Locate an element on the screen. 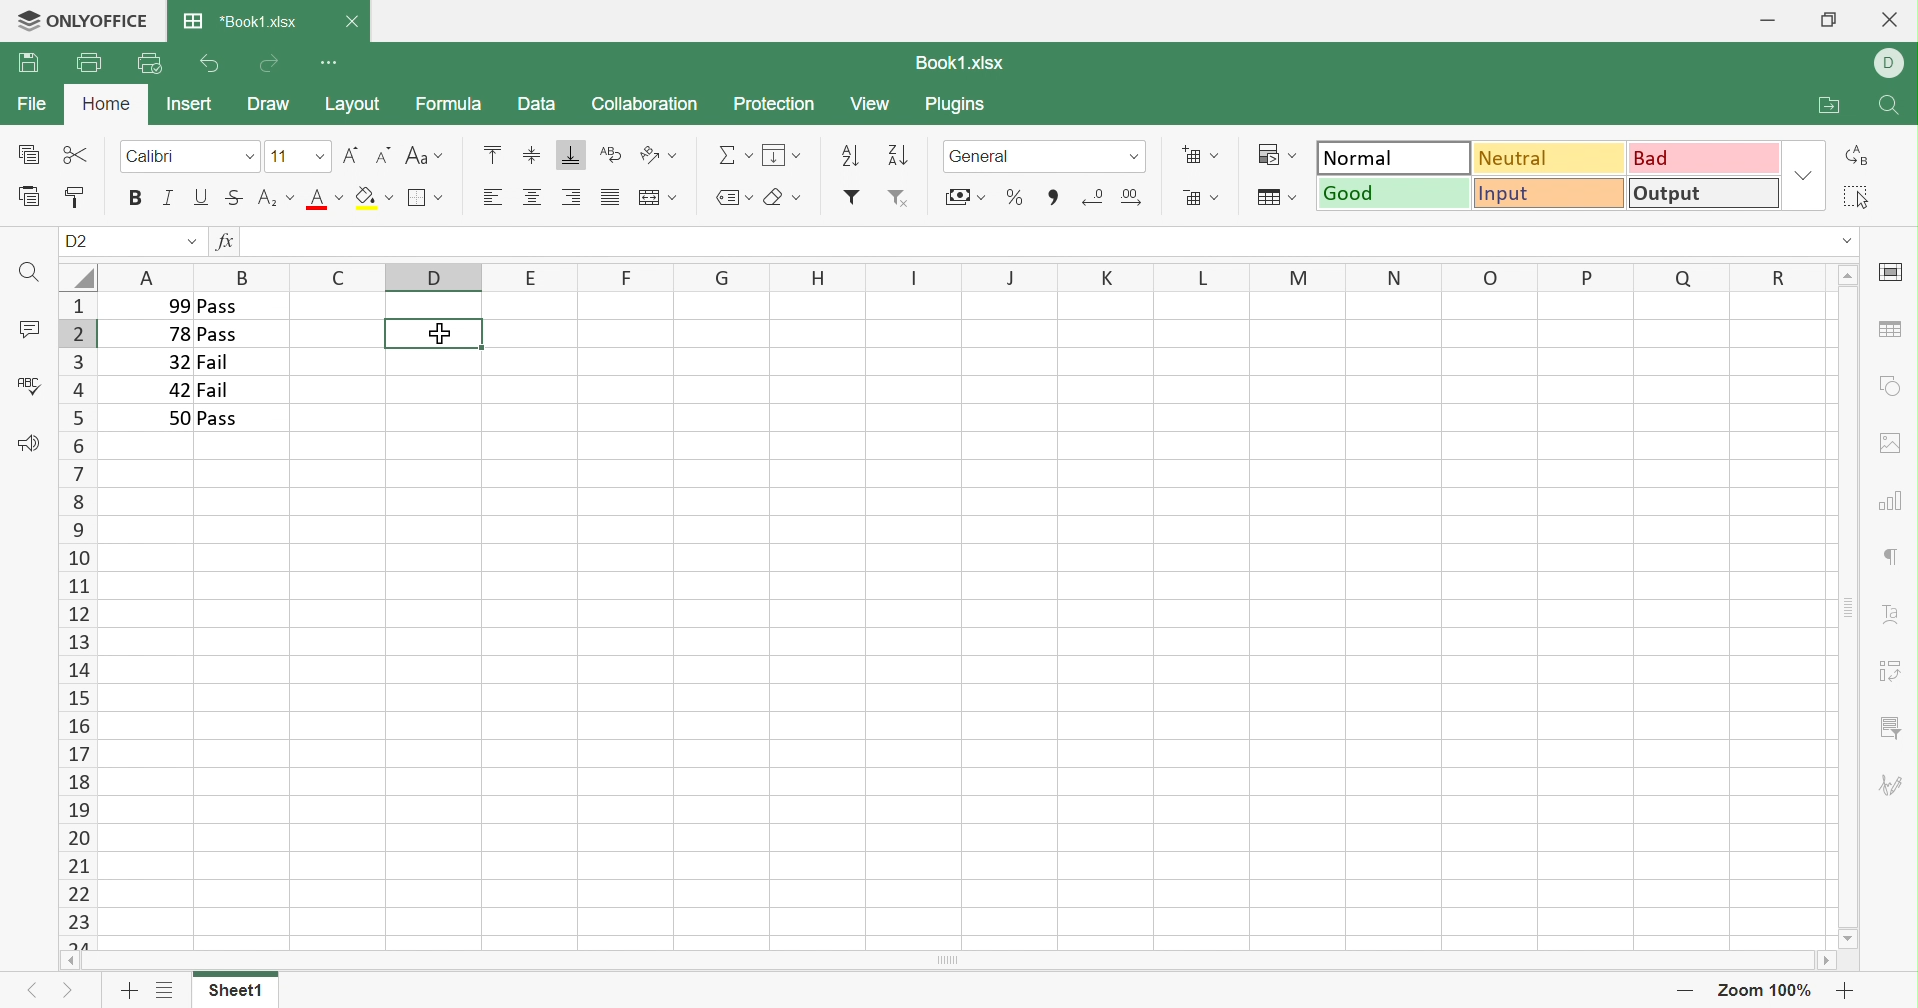 This screenshot has width=1918, height=1008. Comma style is located at coordinates (1054, 195).